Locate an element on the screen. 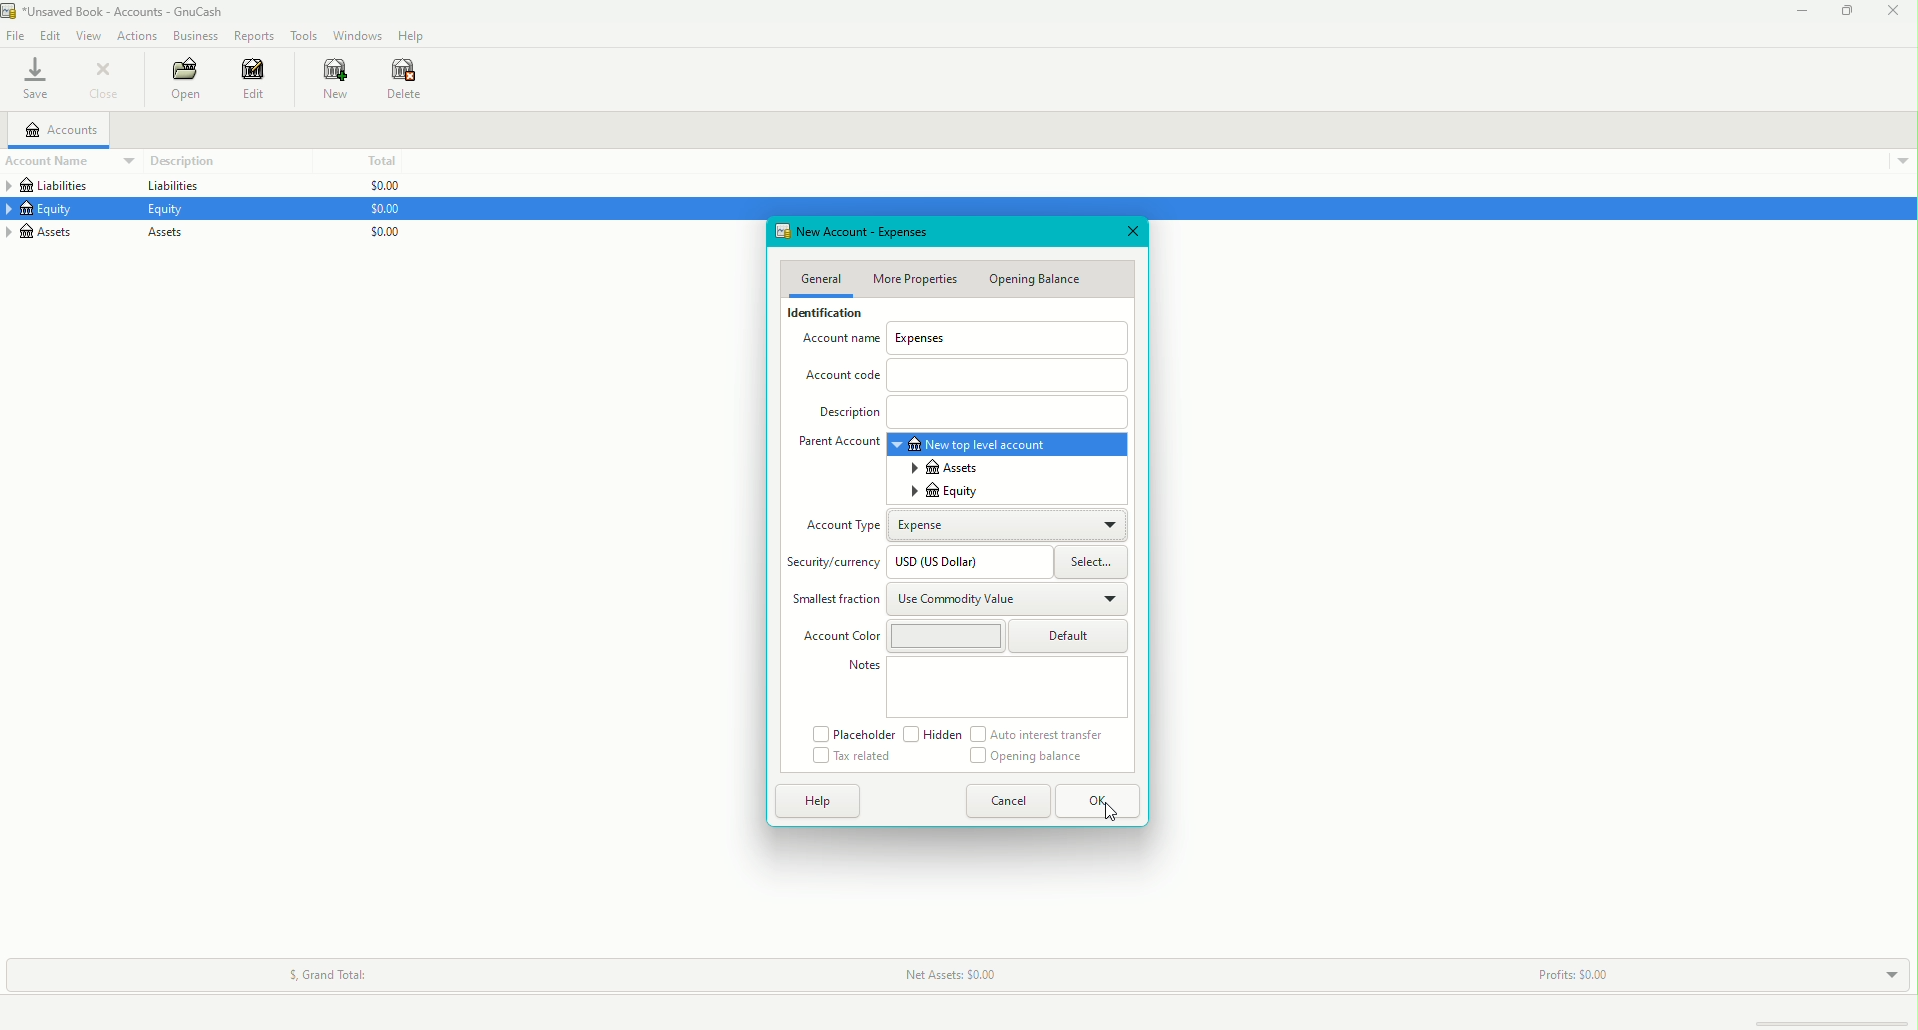  Opening Balance is located at coordinates (1039, 281).